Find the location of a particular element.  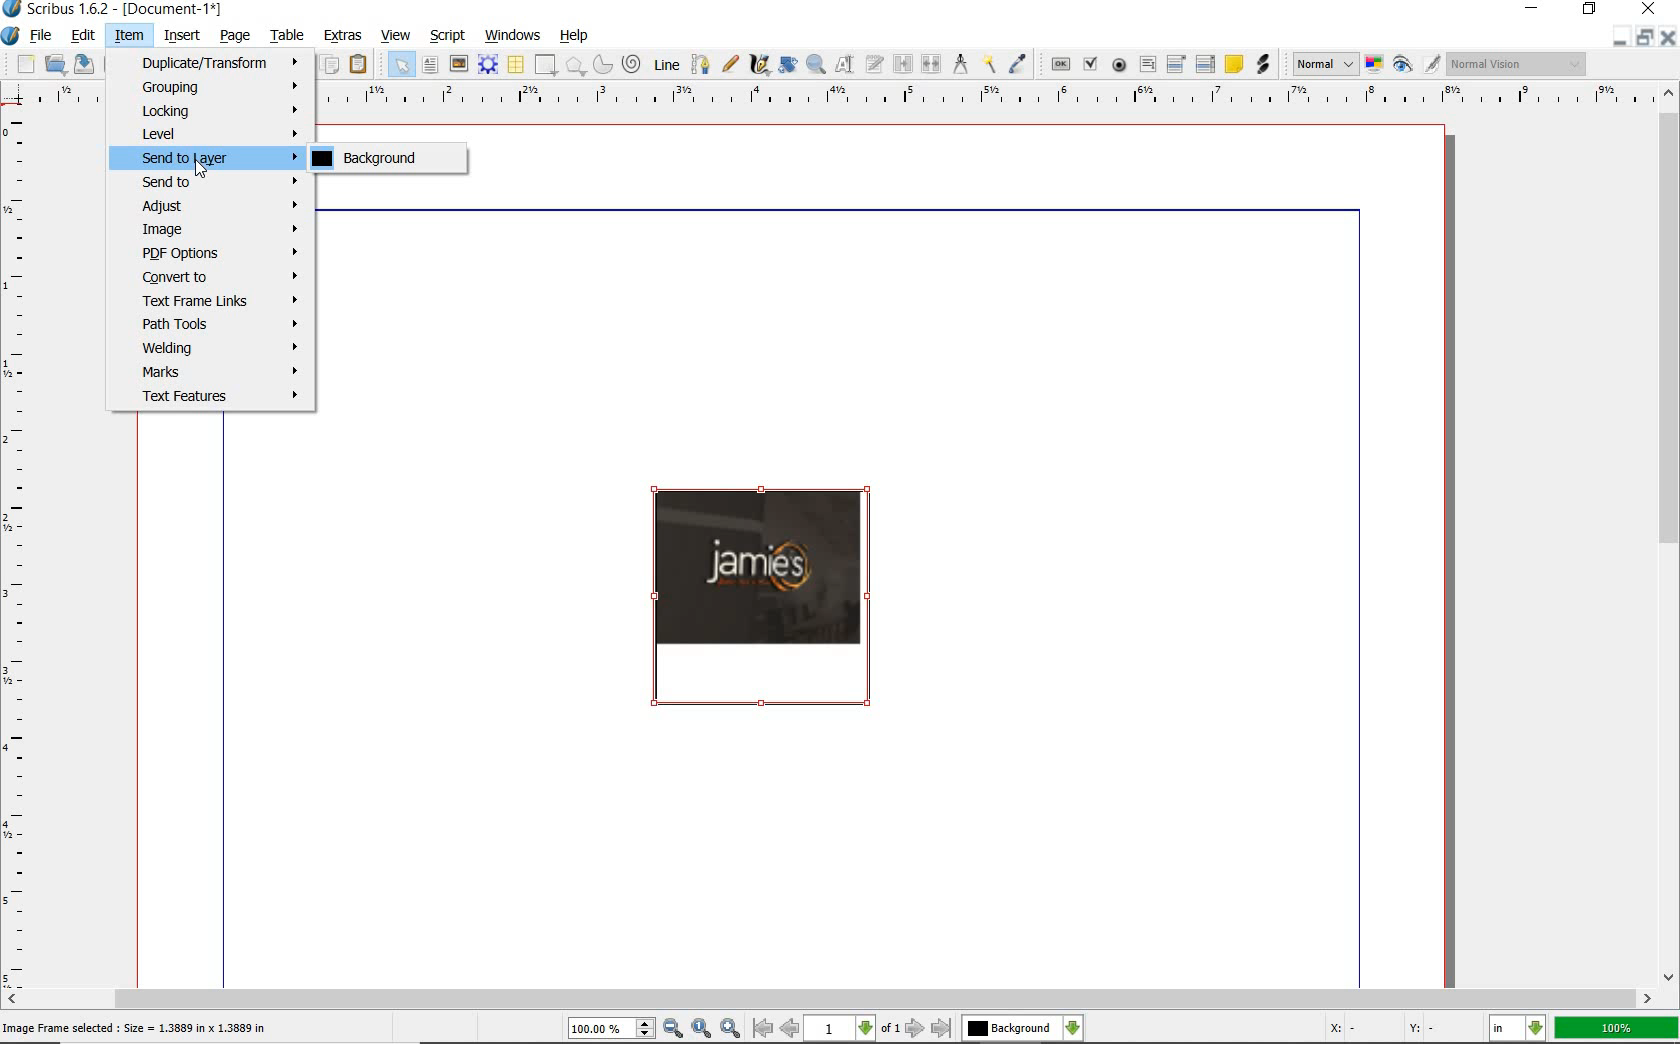

pdf combo box is located at coordinates (1177, 64).